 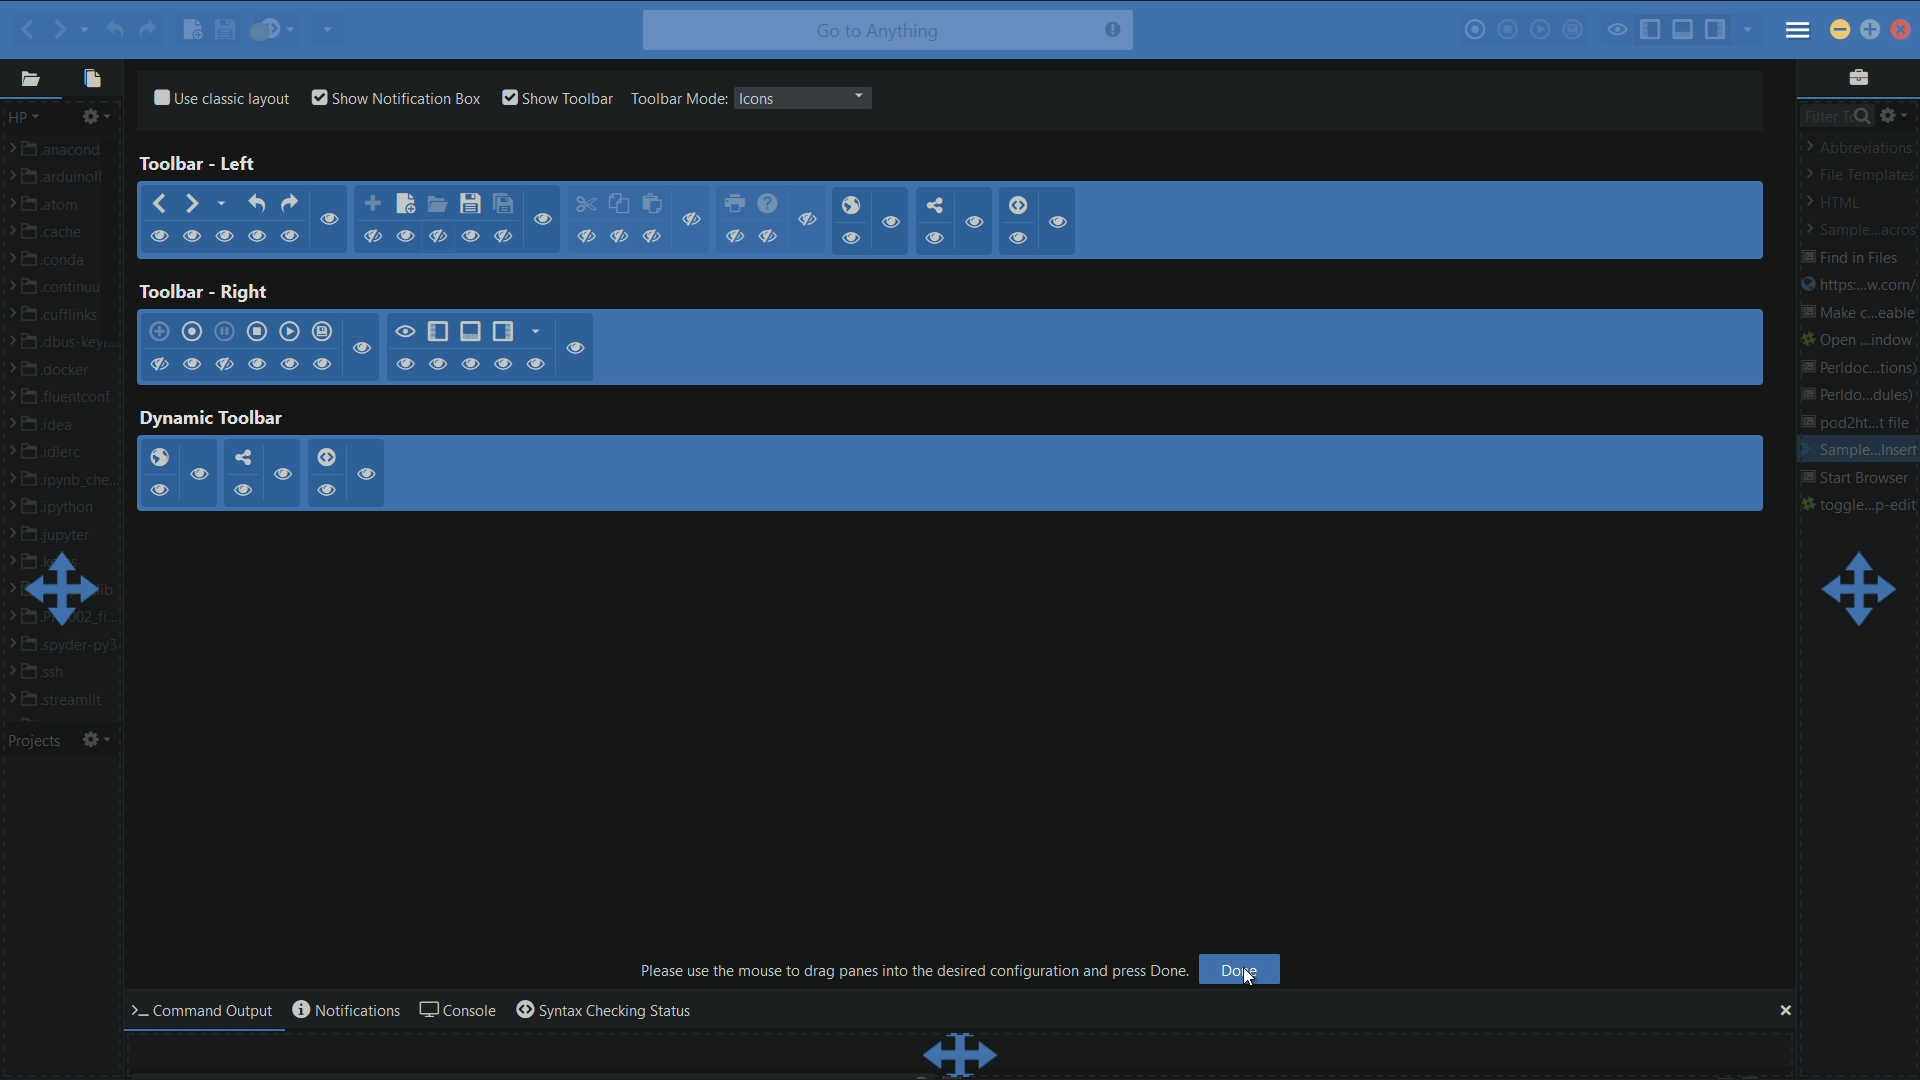 I want to click on toggle...p-edit, so click(x=1860, y=504).